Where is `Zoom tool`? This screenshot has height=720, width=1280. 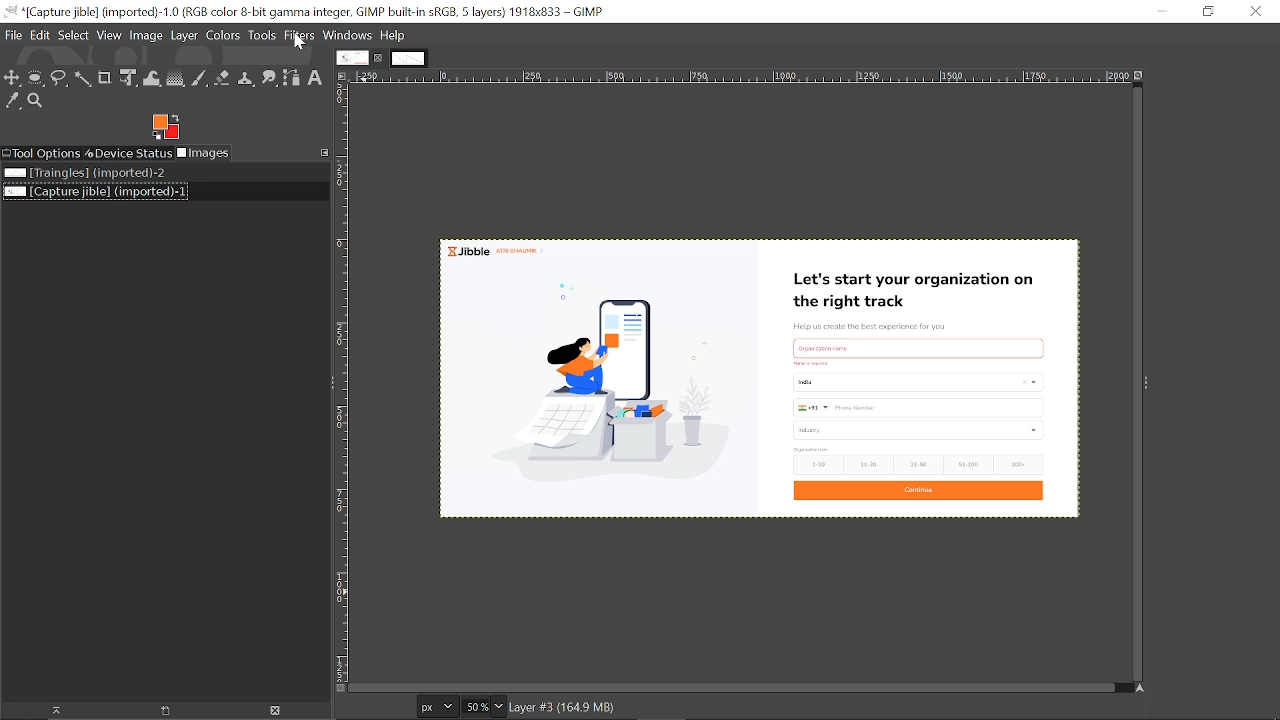
Zoom tool is located at coordinates (37, 102).